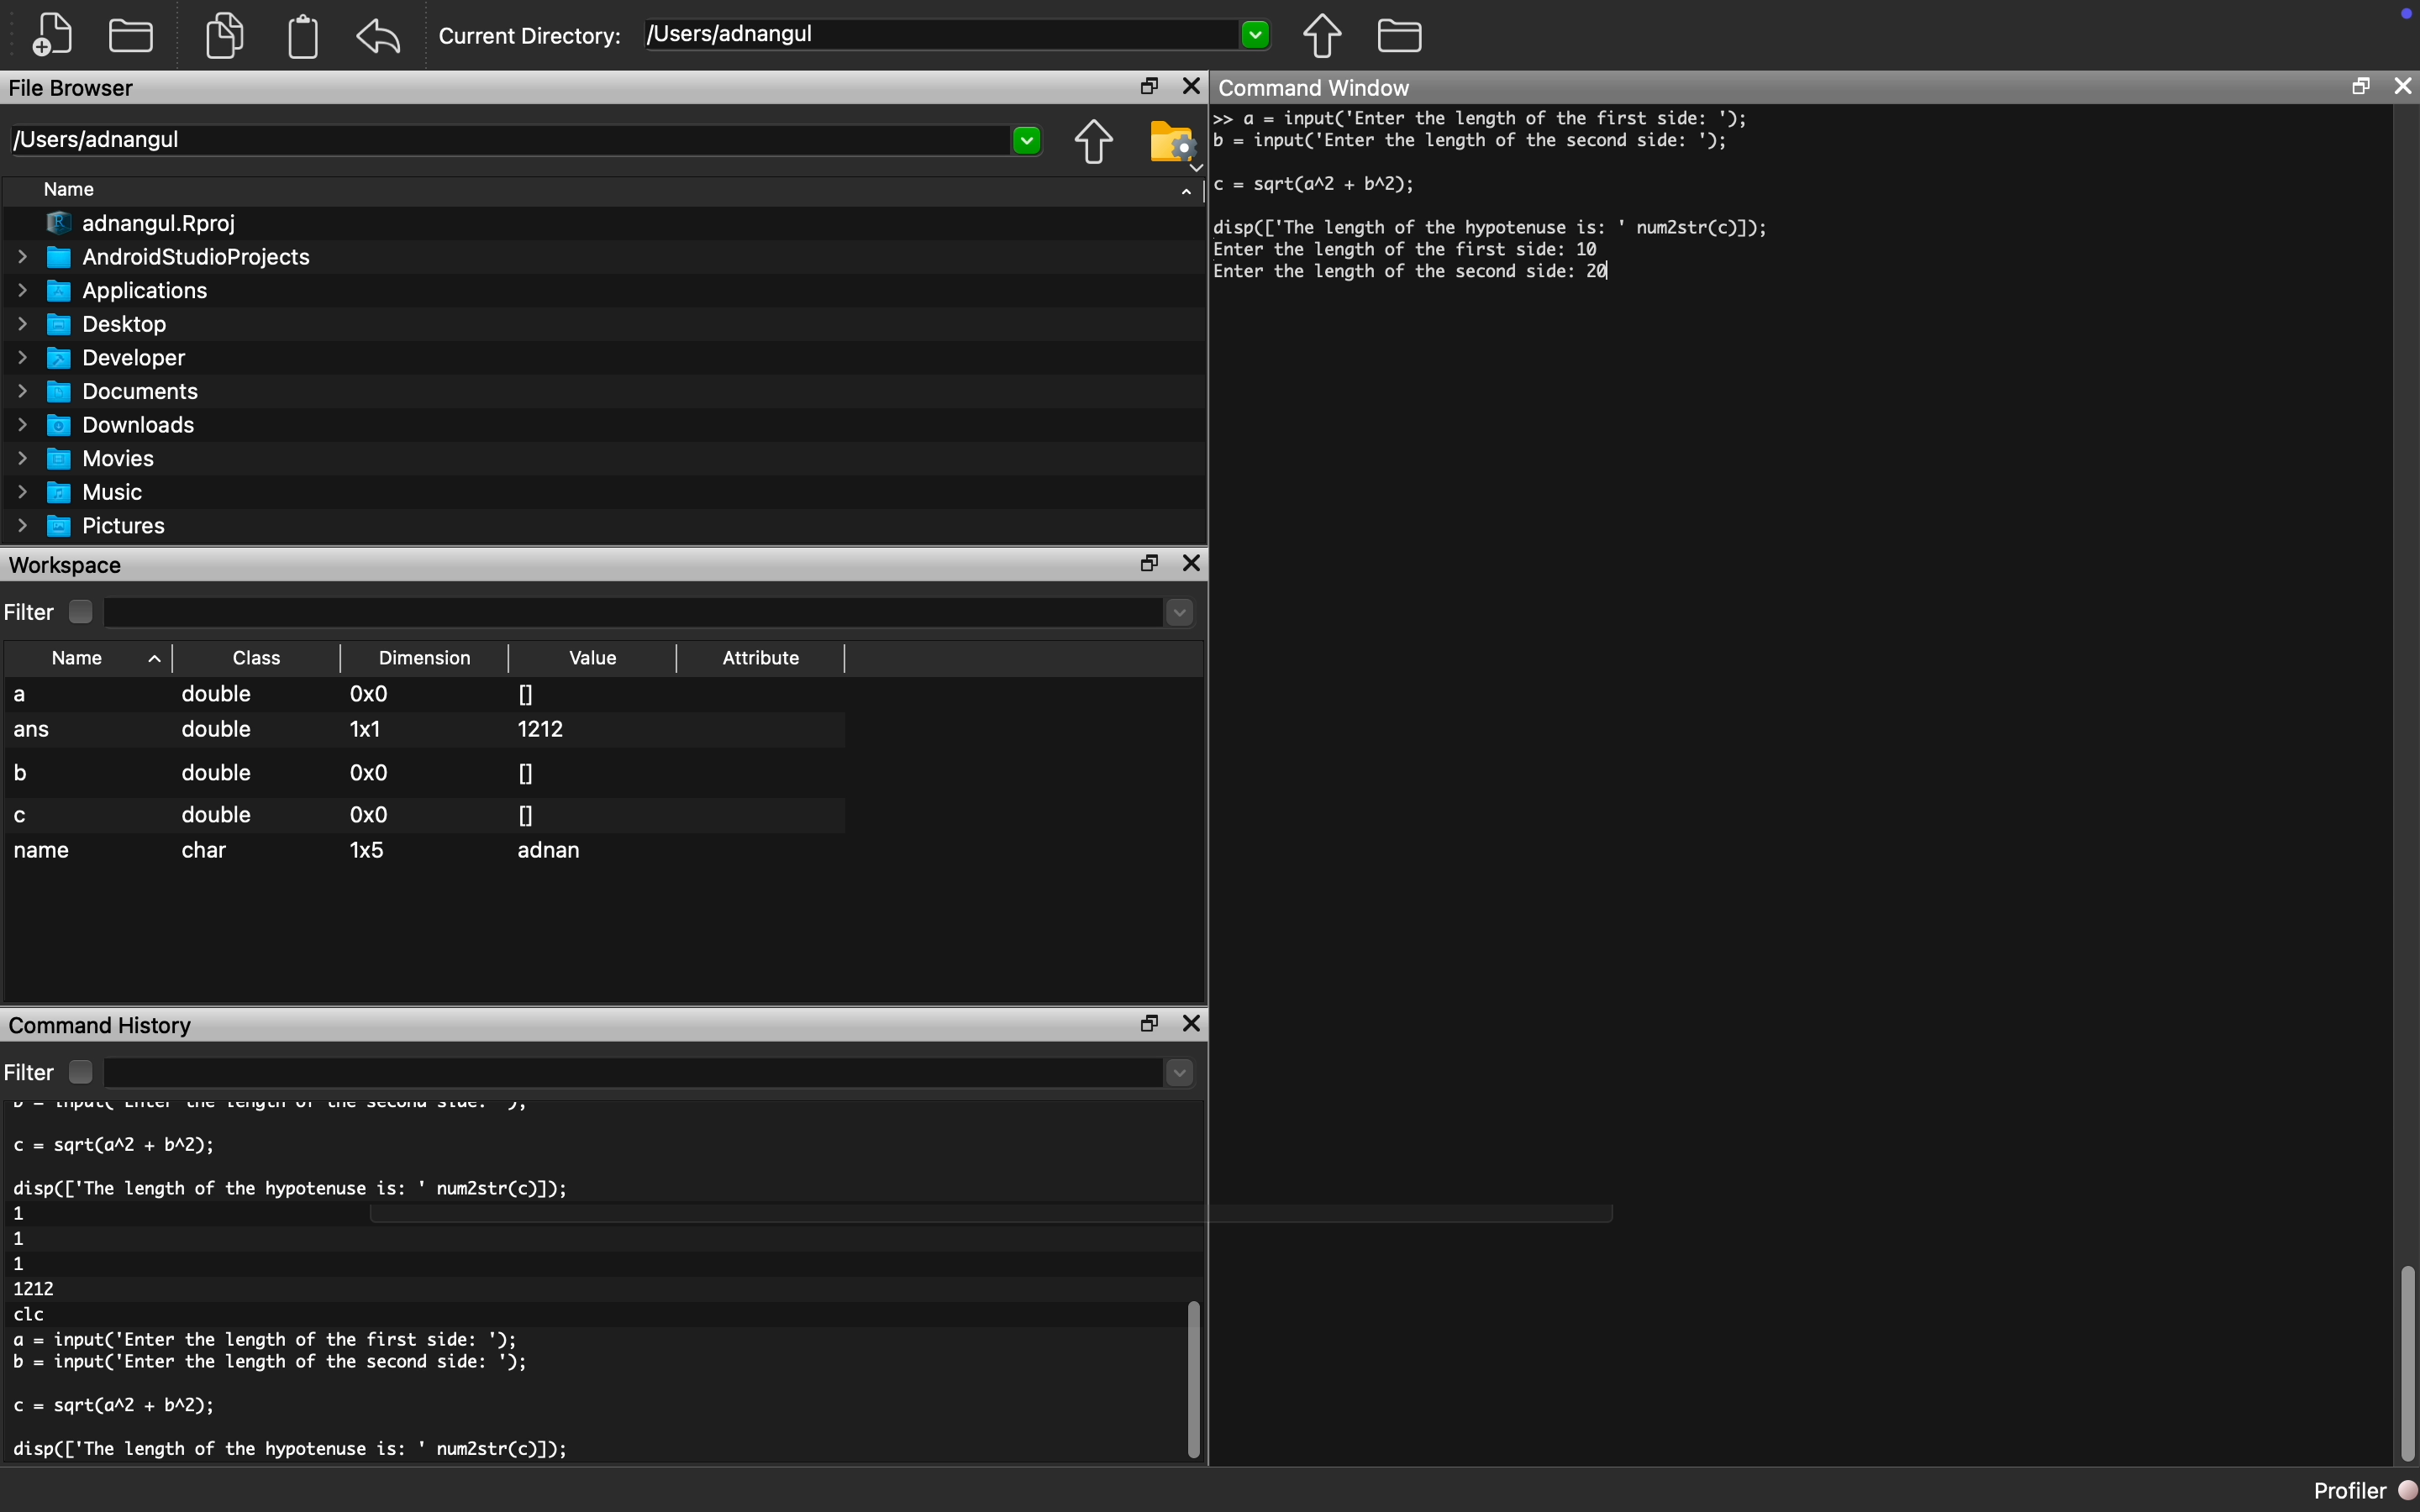 This screenshot has height=1512, width=2420. What do you see at coordinates (547, 729) in the screenshot?
I see `1212` at bounding box center [547, 729].